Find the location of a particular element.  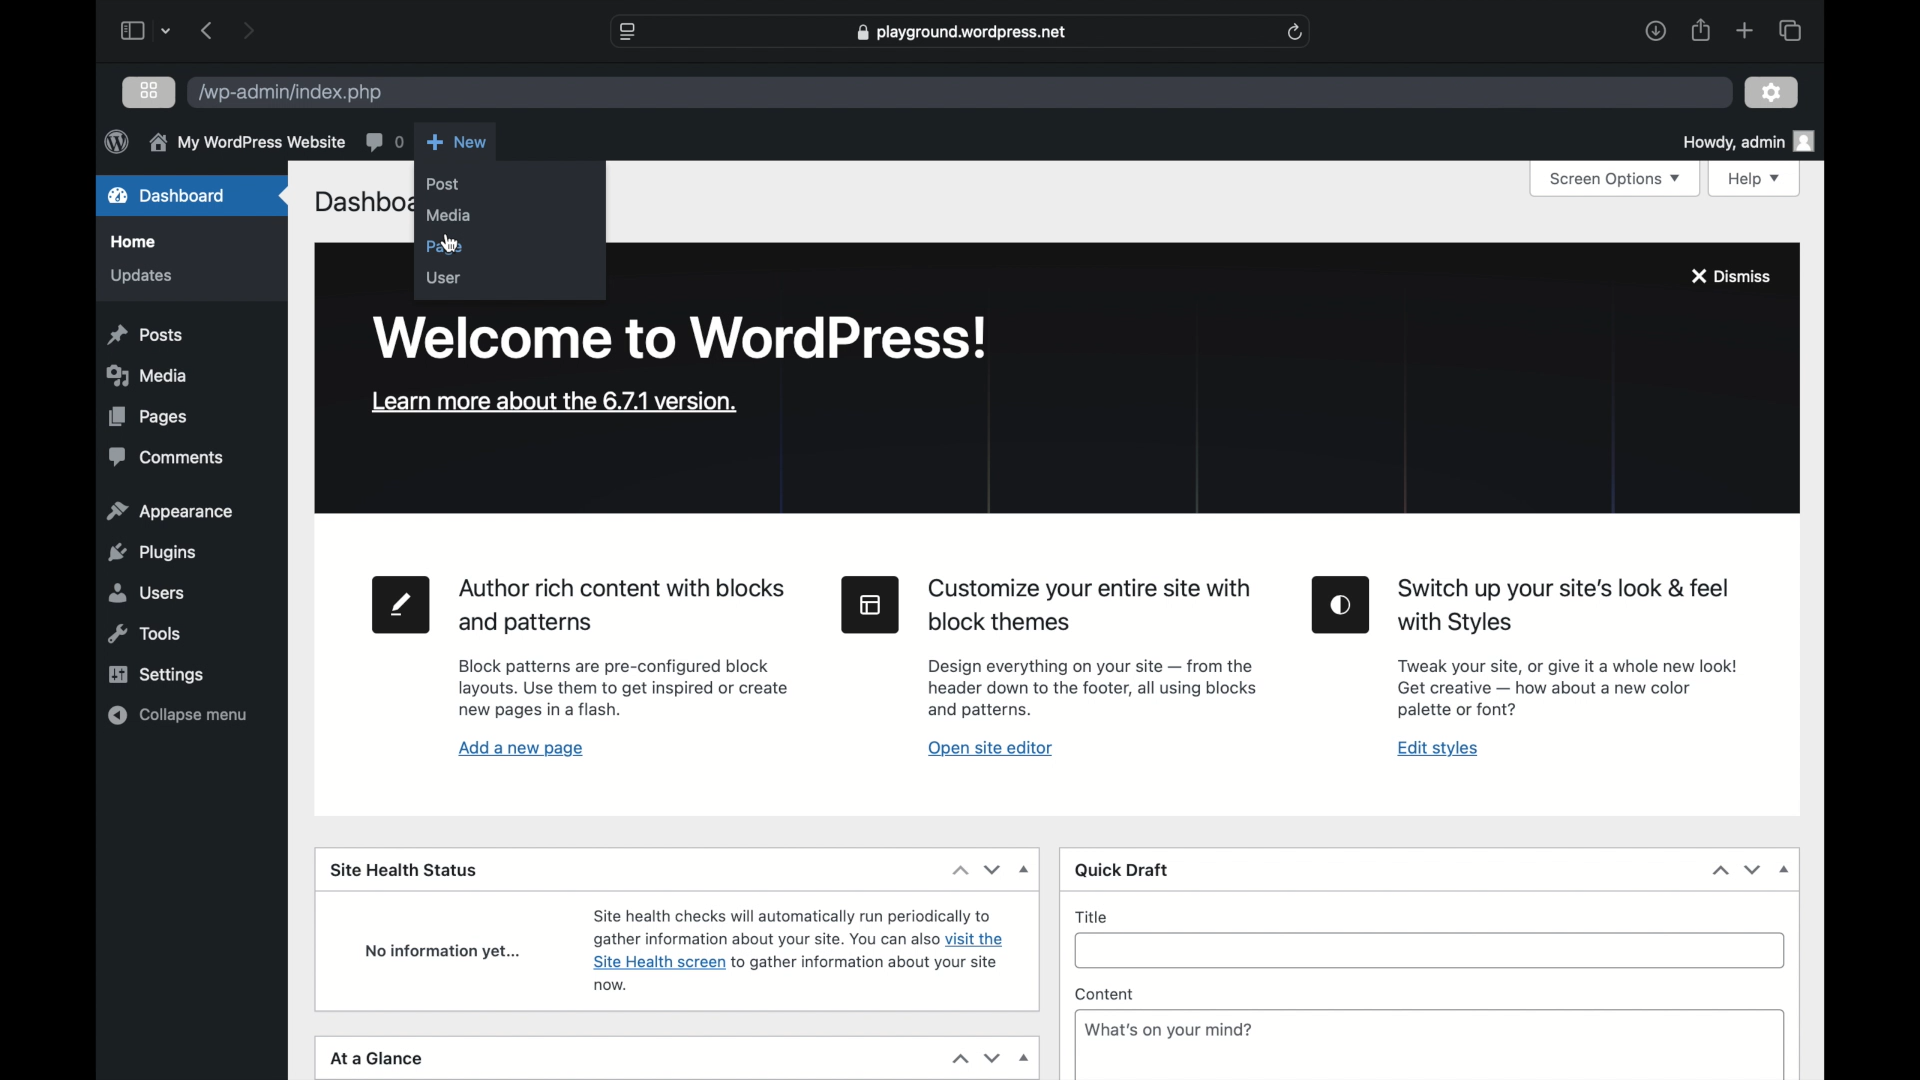

wordpress address is located at coordinates (289, 93).